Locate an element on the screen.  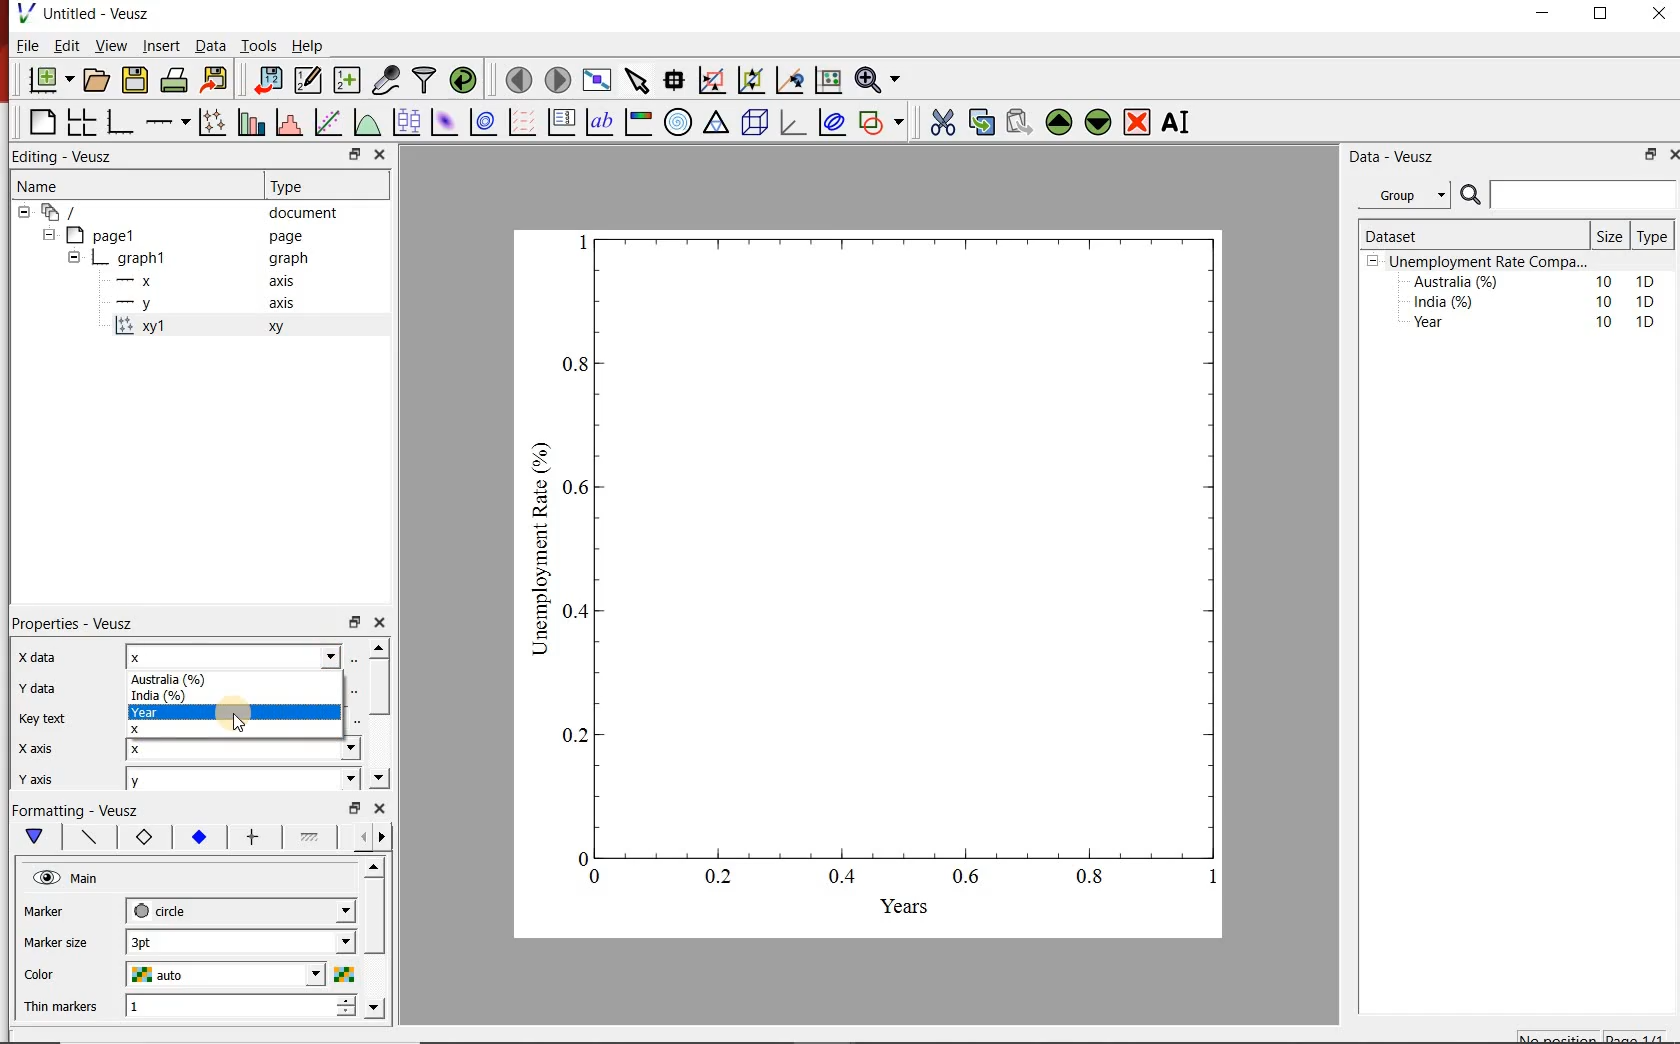
Marker size is located at coordinates (58, 940).